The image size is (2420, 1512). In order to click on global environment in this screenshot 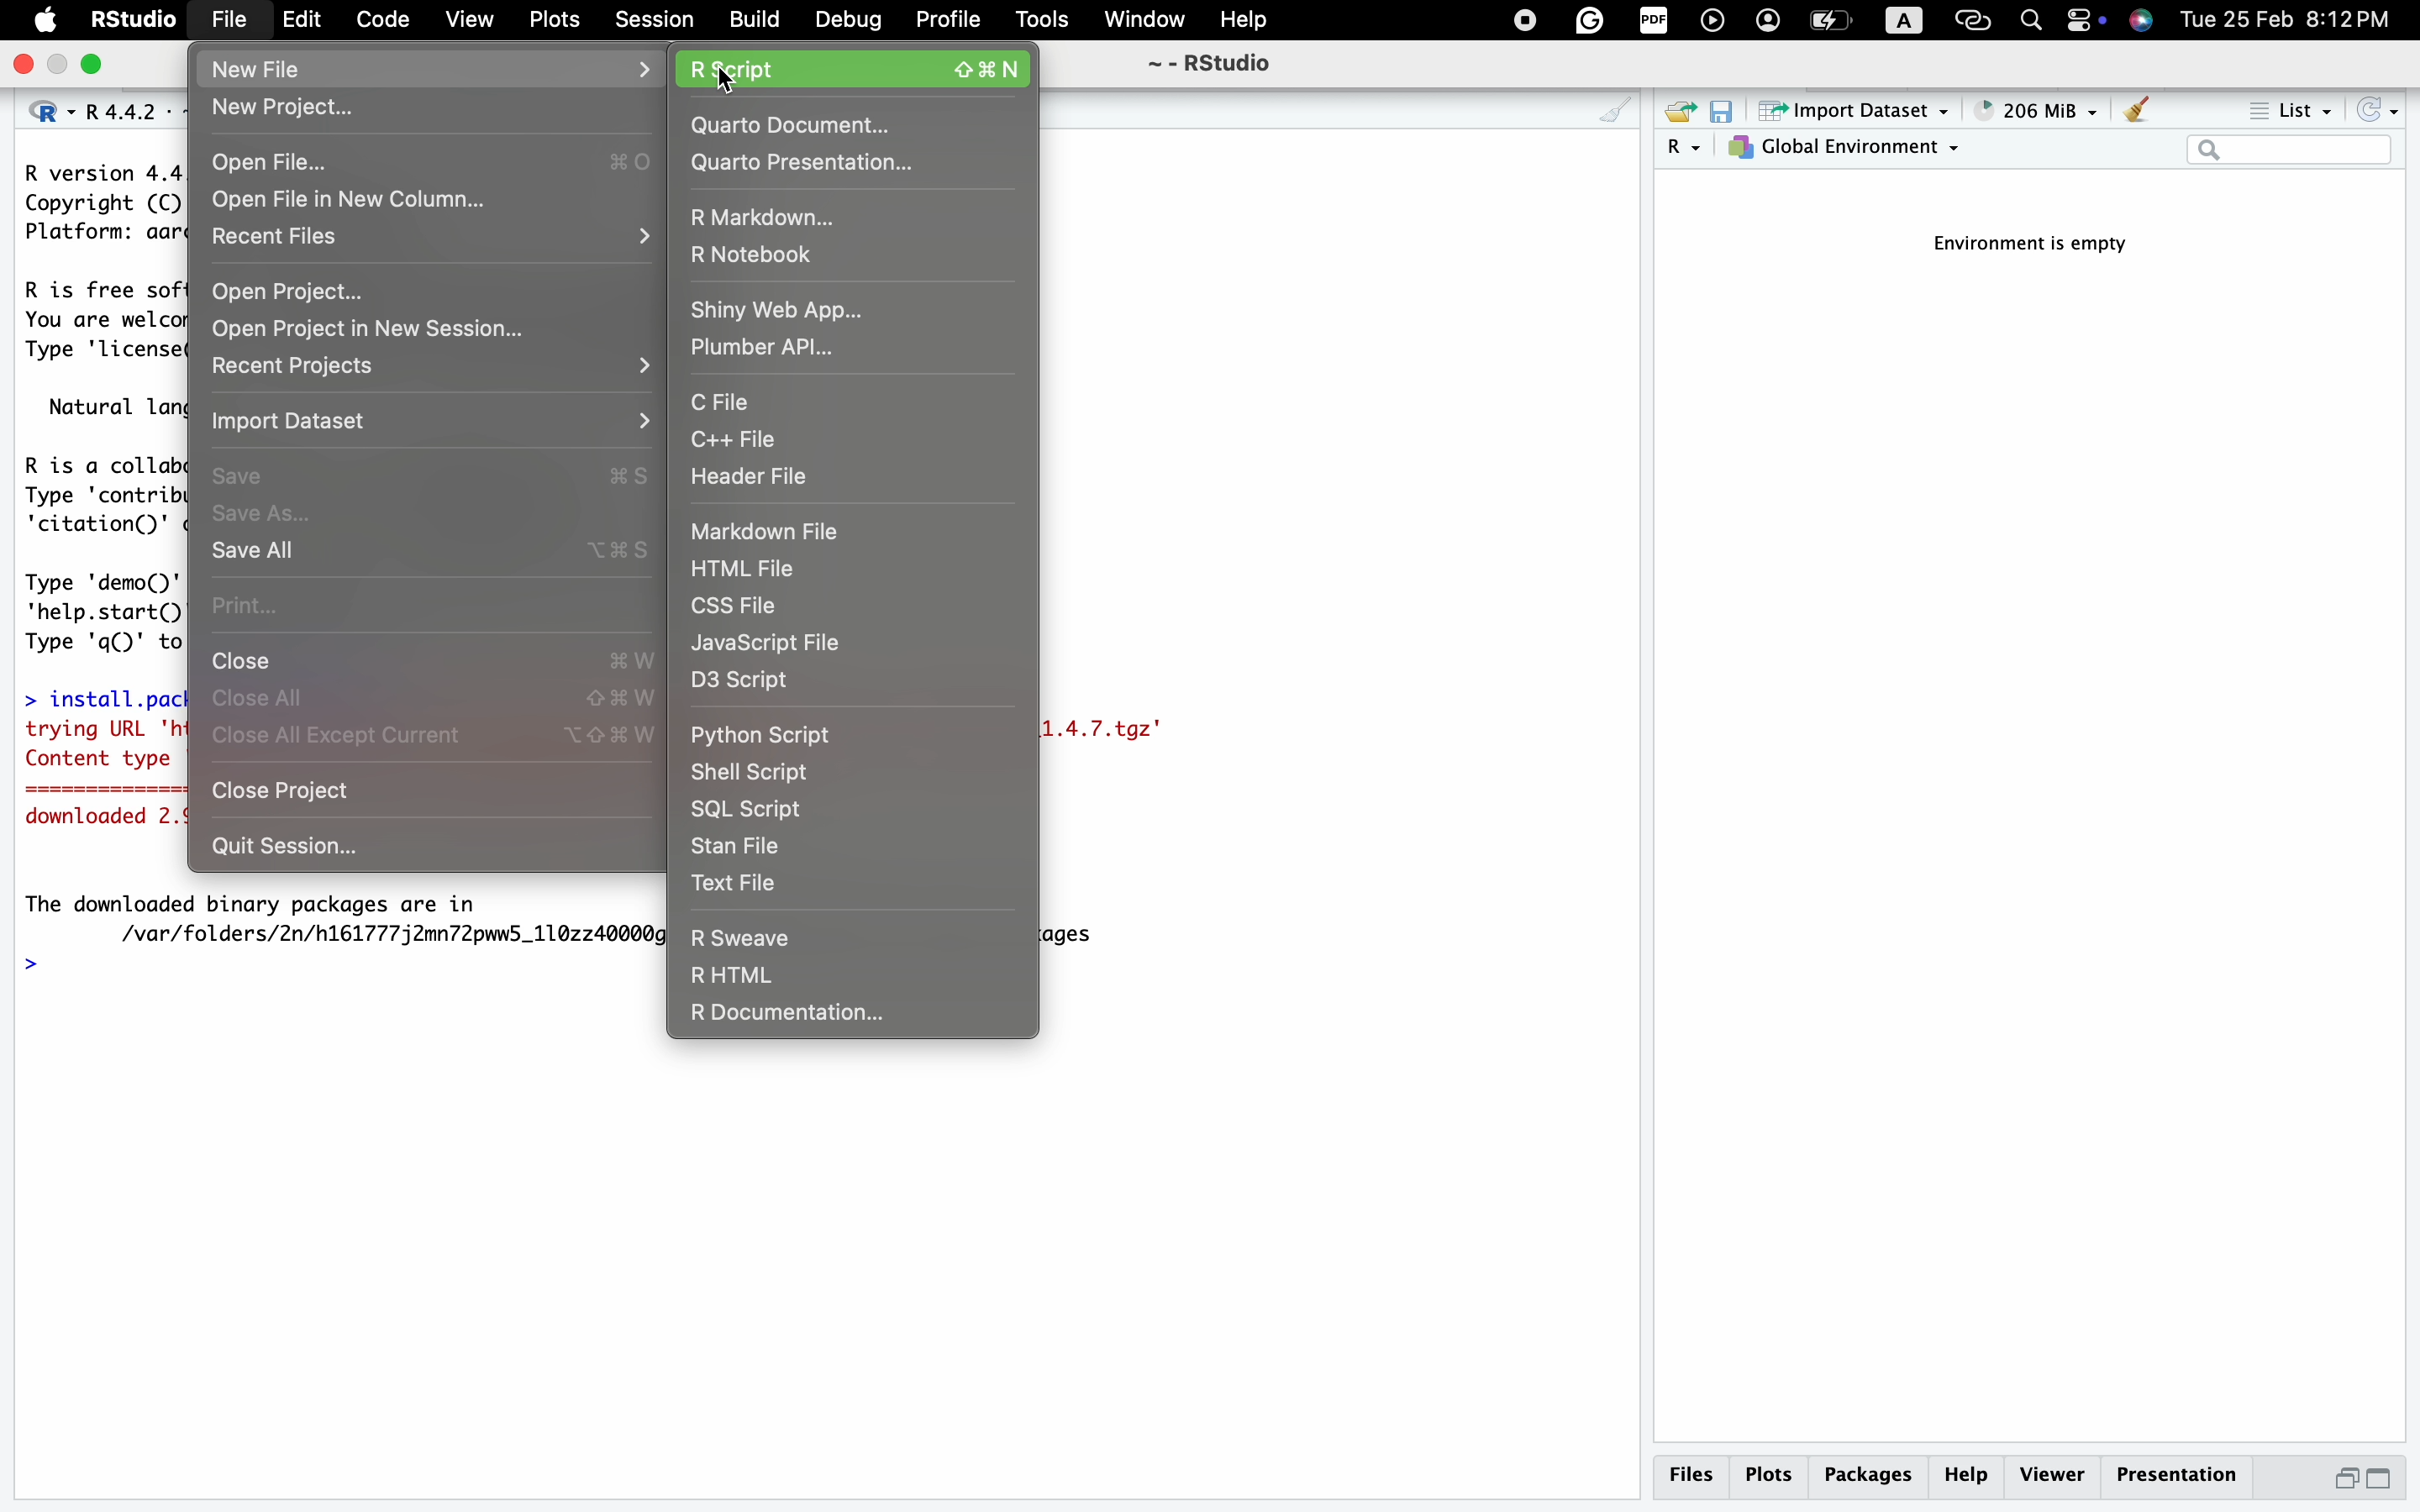, I will do `click(1849, 151)`.